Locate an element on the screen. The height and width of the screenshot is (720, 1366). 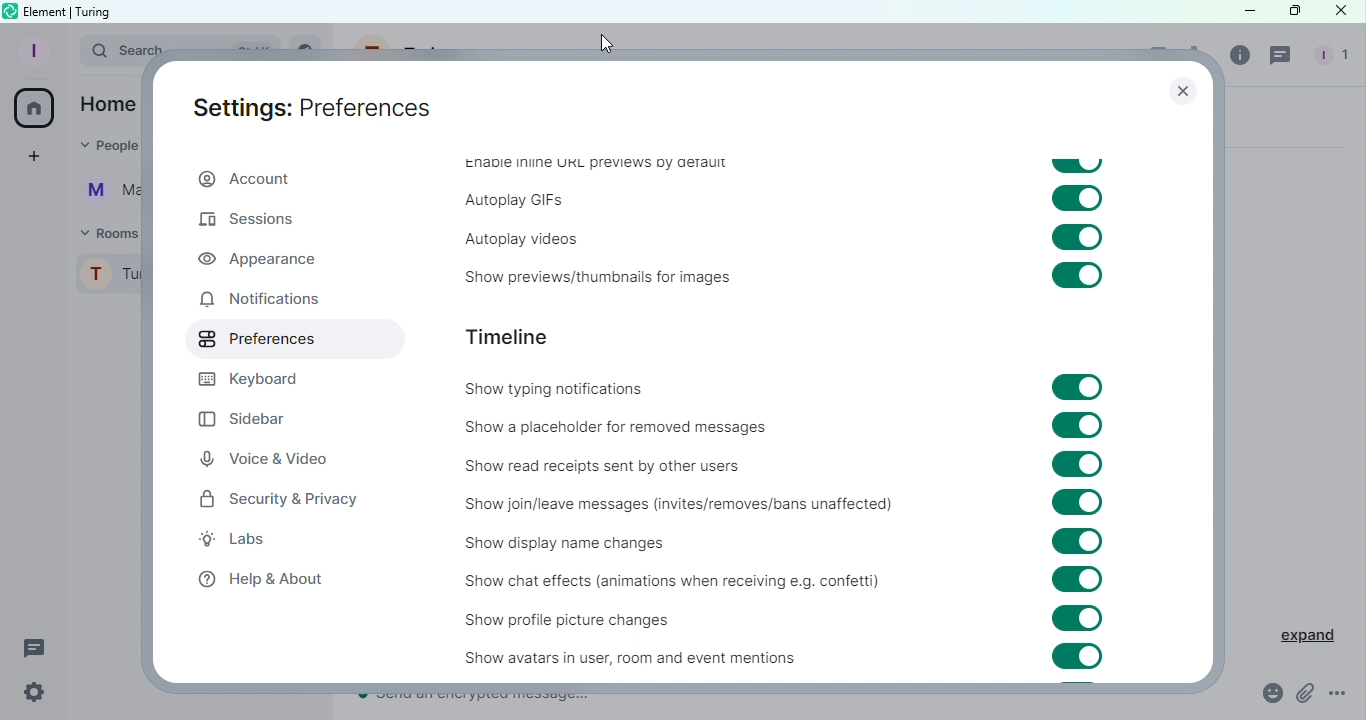
Show typing notifications is located at coordinates (570, 391).